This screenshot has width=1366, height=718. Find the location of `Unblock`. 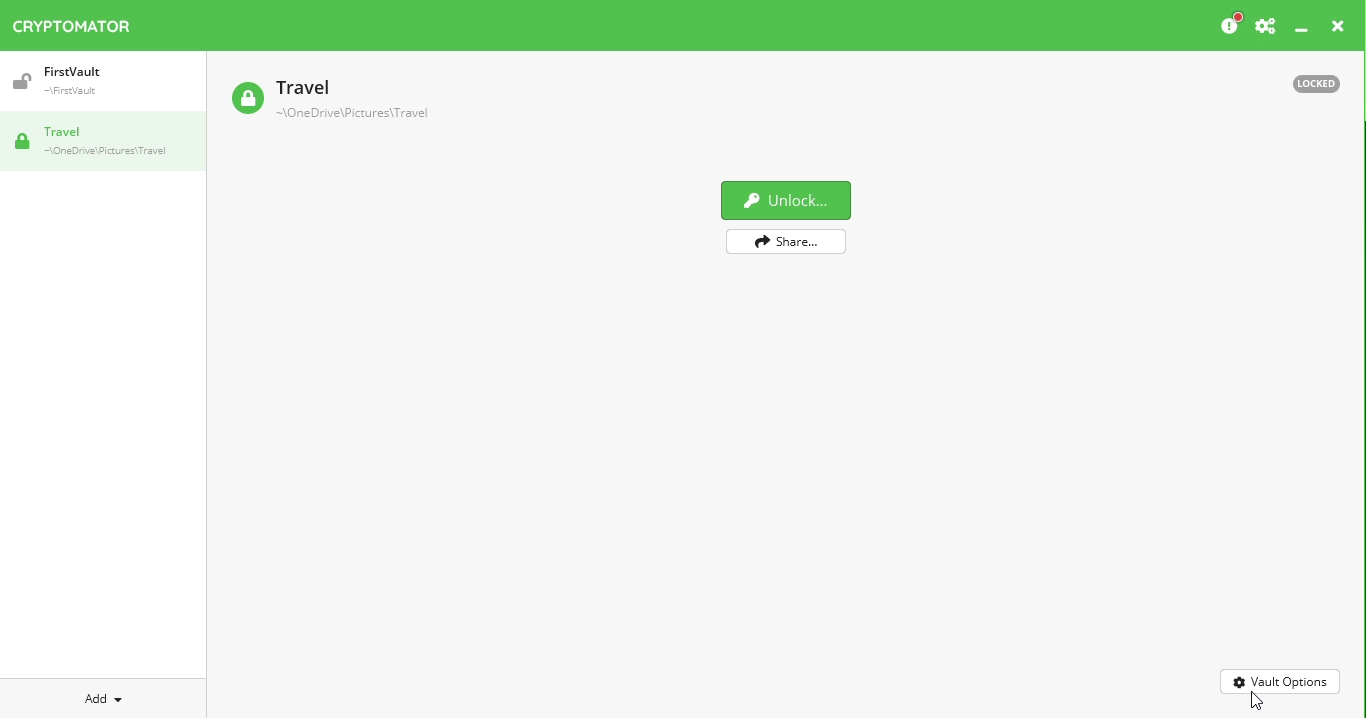

Unblock is located at coordinates (785, 201).